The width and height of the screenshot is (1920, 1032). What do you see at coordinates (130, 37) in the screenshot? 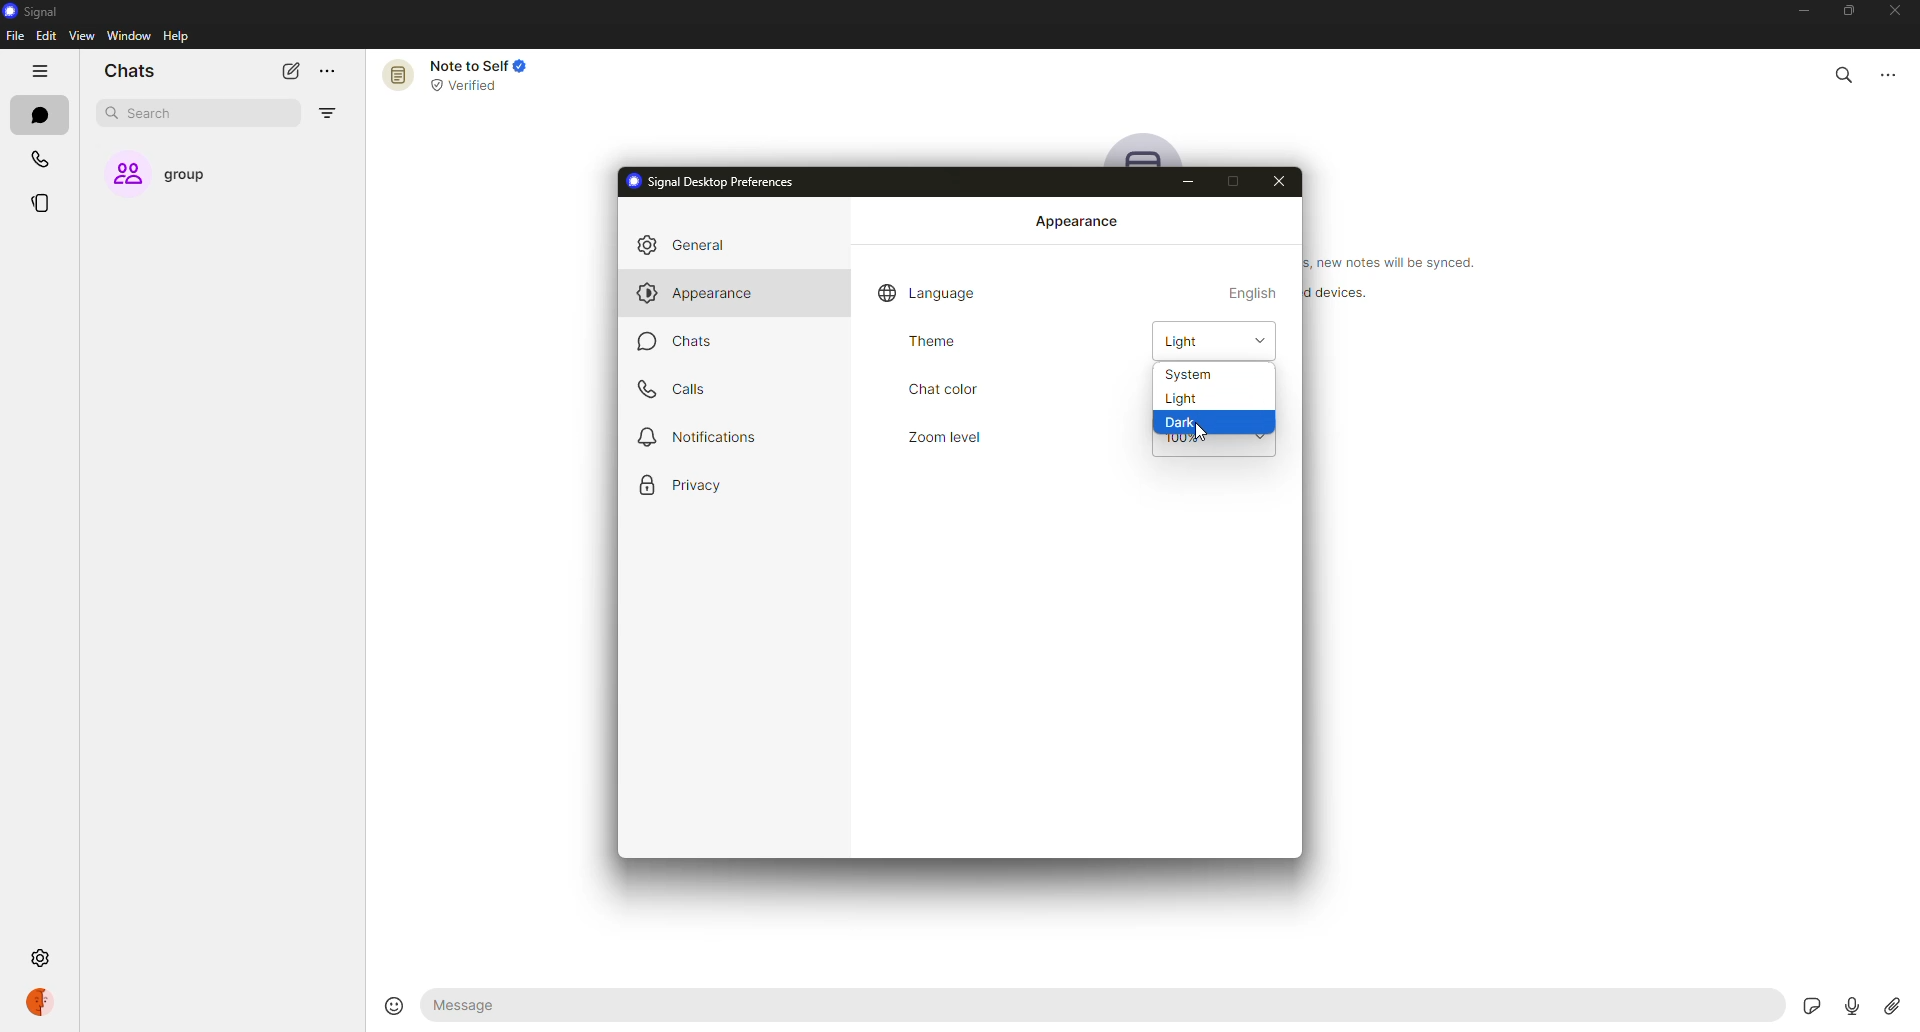
I see `window` at bounding box center [130, 37].